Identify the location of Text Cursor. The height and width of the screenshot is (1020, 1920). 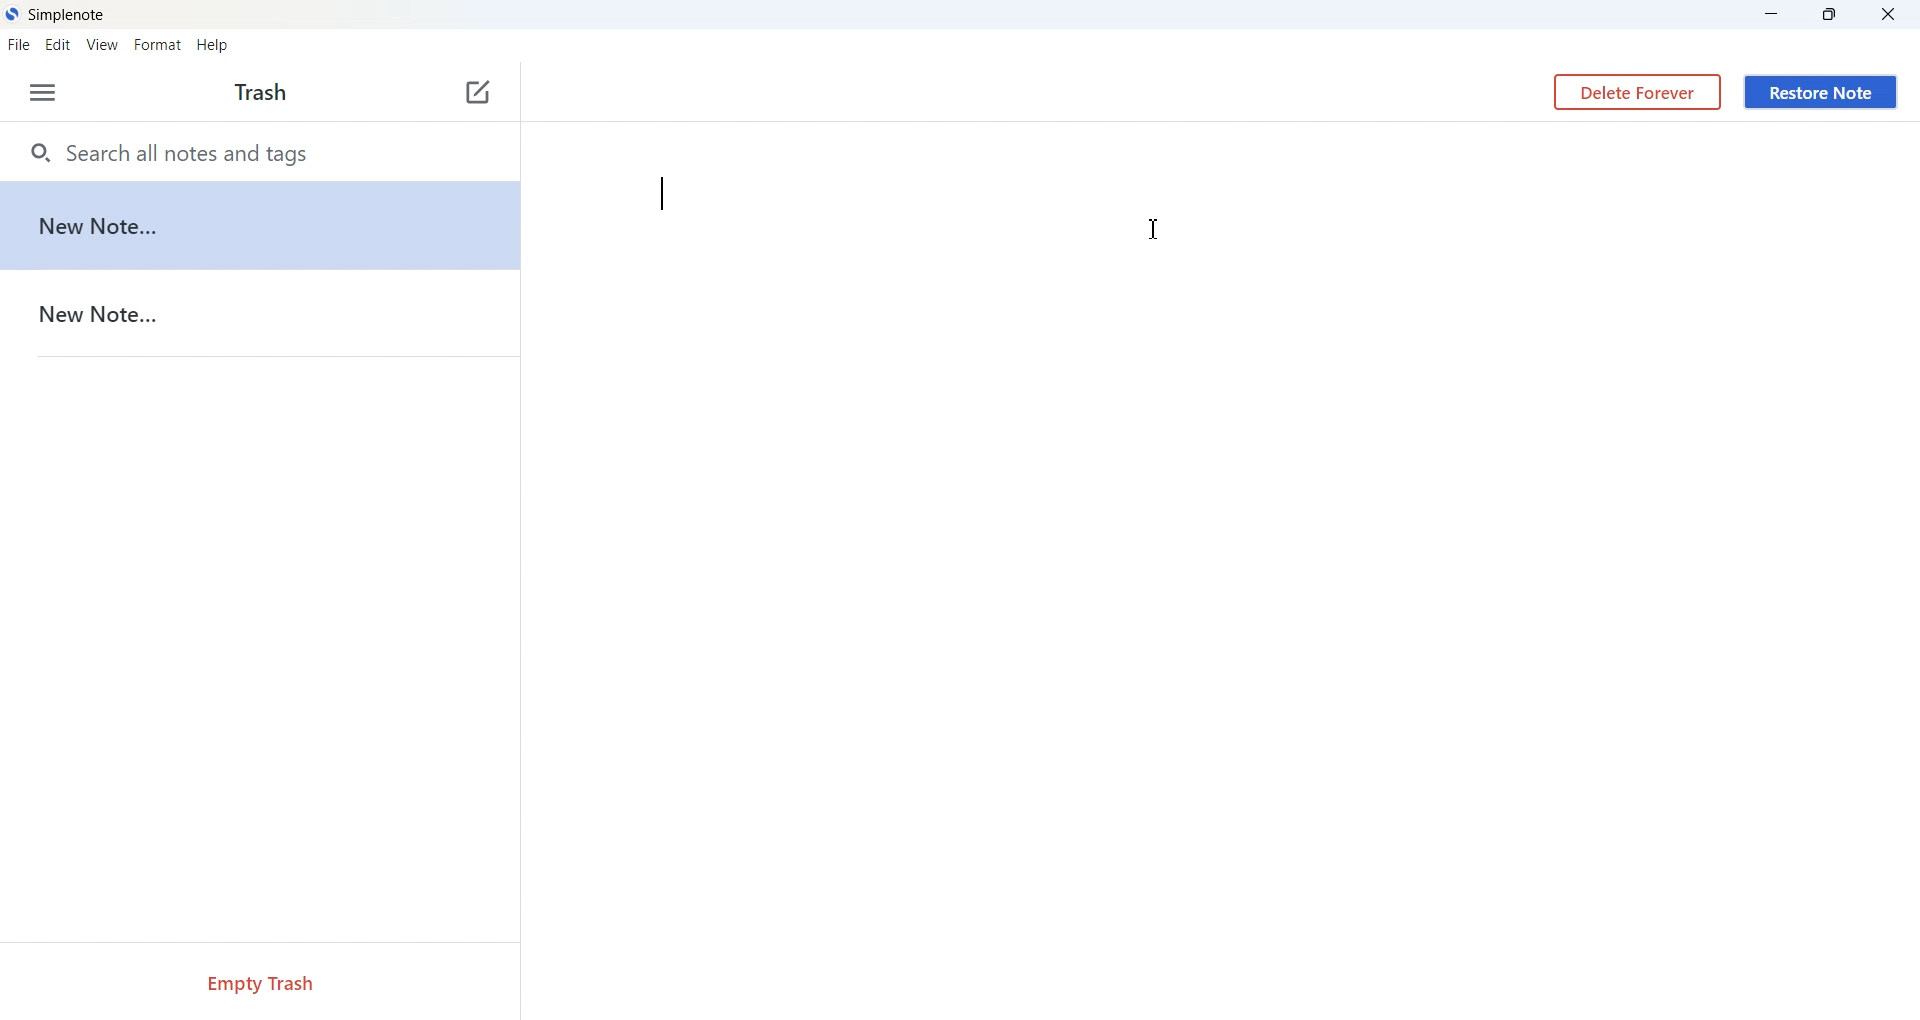
(1156, 228).